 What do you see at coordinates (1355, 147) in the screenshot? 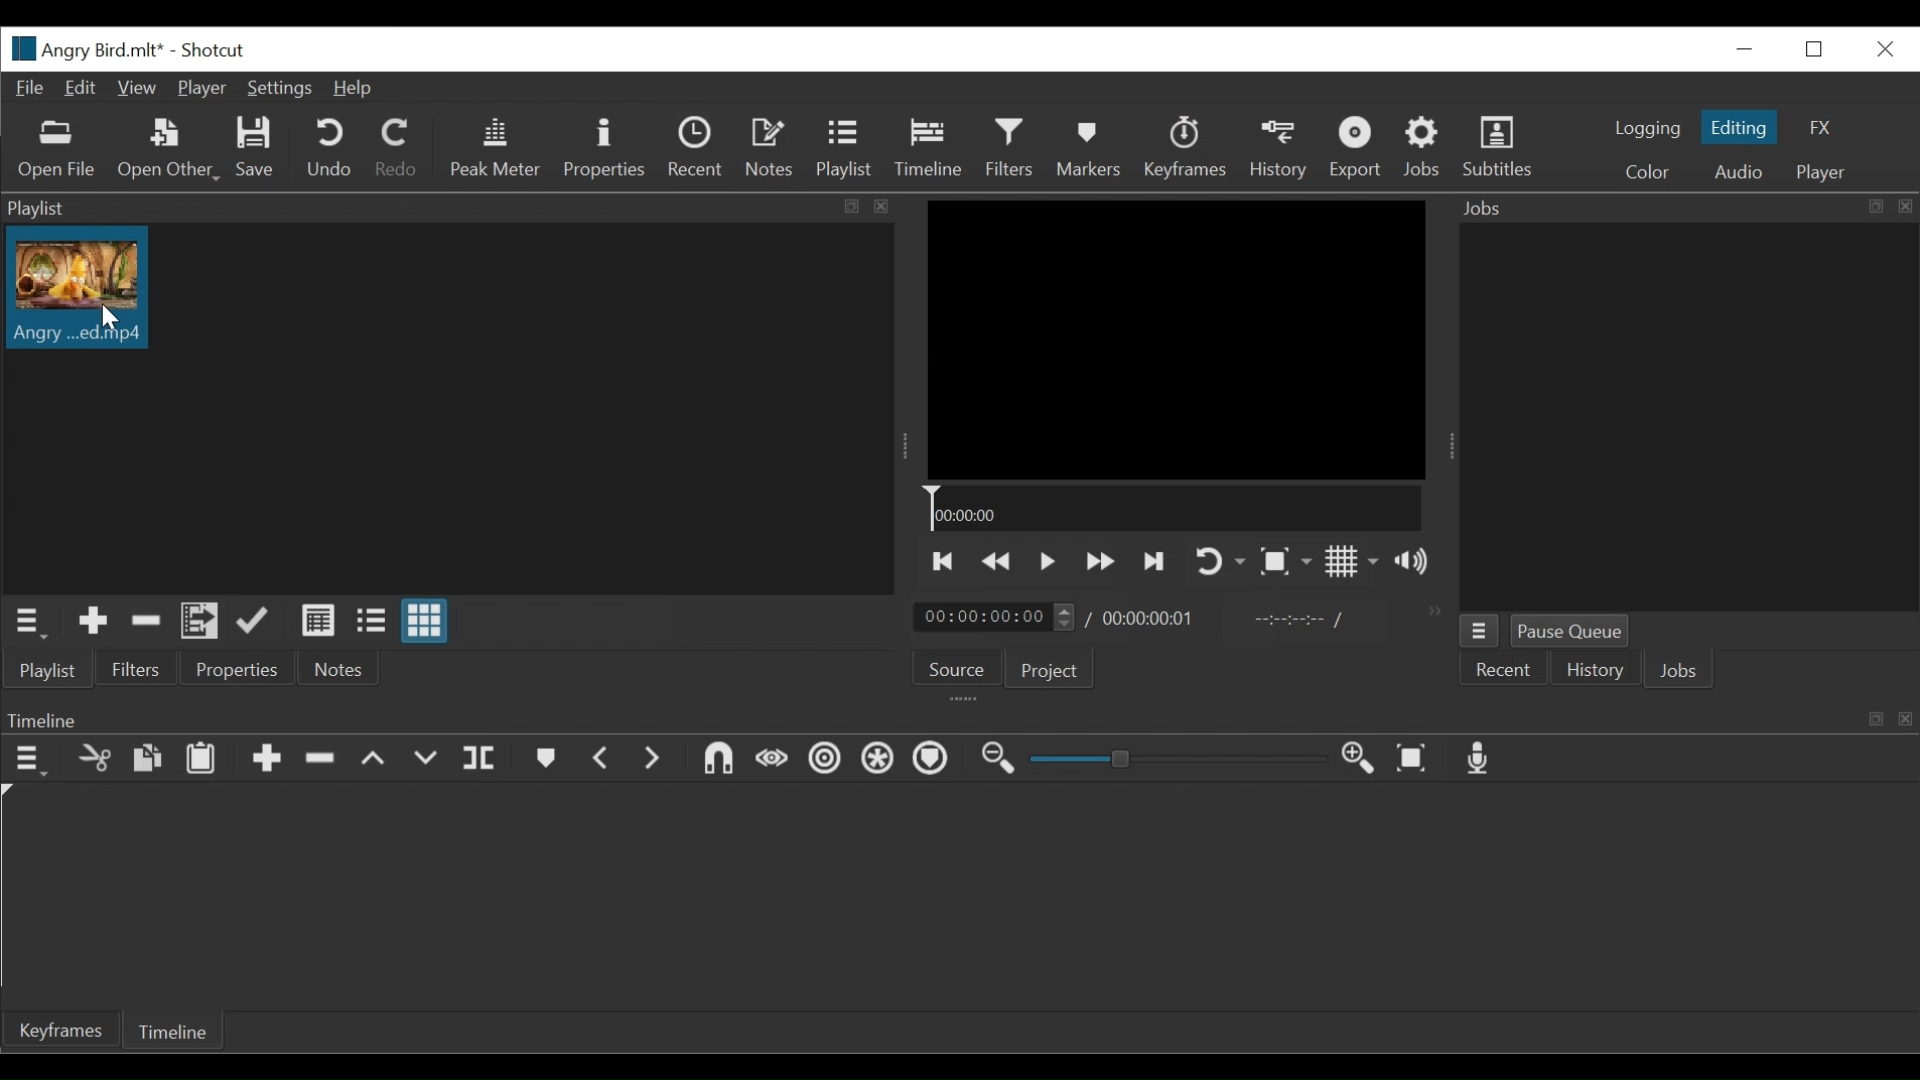
I see `Export` at bounding box center [1355, 147].